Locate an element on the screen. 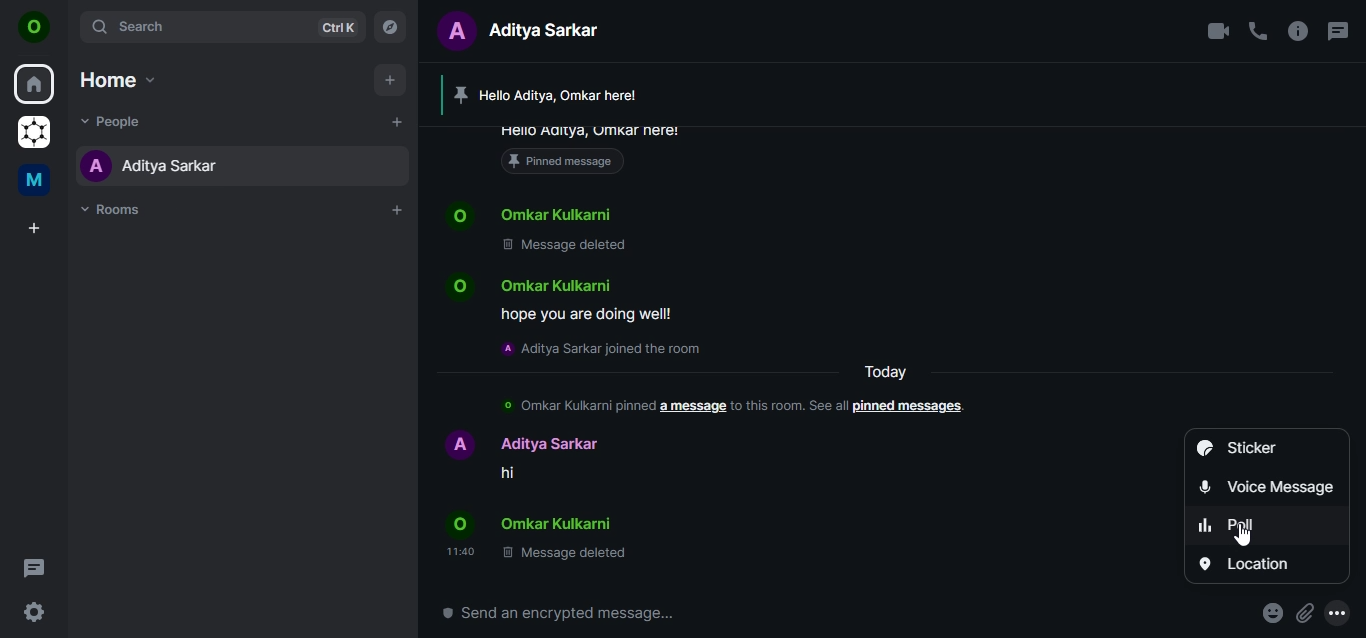  text is located at coordinates (896, 370).